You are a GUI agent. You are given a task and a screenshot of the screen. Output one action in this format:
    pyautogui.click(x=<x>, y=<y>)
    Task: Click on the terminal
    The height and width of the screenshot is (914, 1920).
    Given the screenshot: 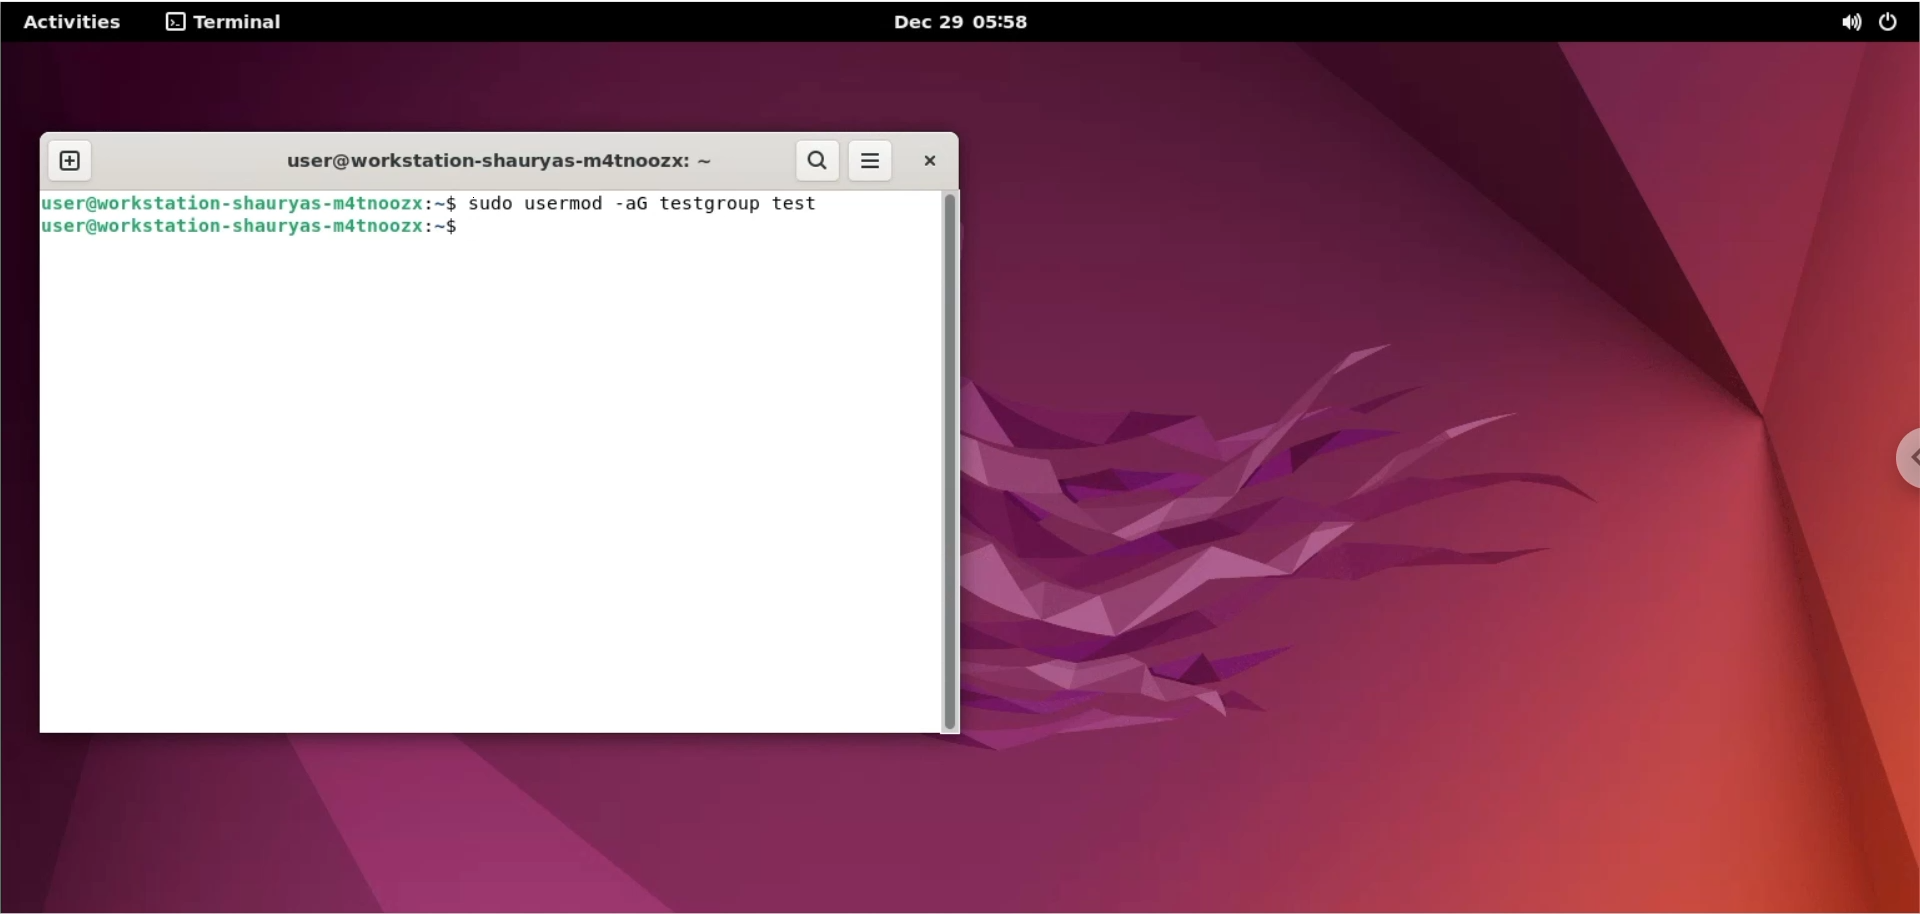 What is the action you would take?
    pyautogui.click(x=227, y=24)
    